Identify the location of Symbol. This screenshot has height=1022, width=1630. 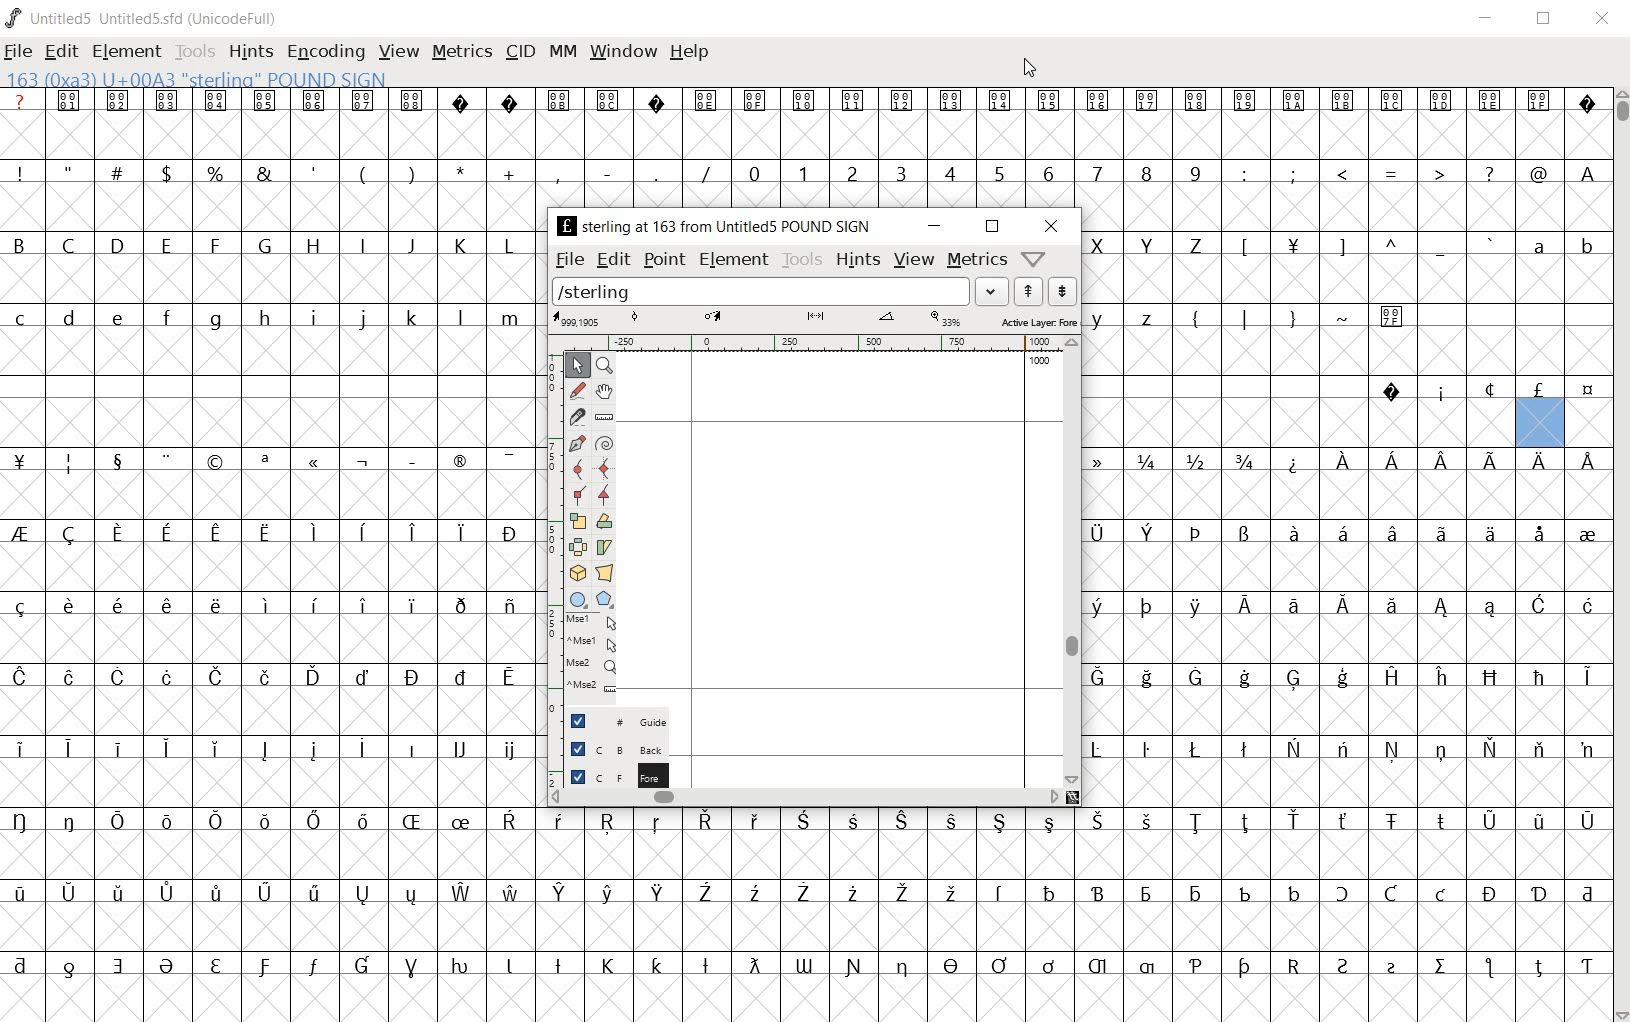
(165, 819).